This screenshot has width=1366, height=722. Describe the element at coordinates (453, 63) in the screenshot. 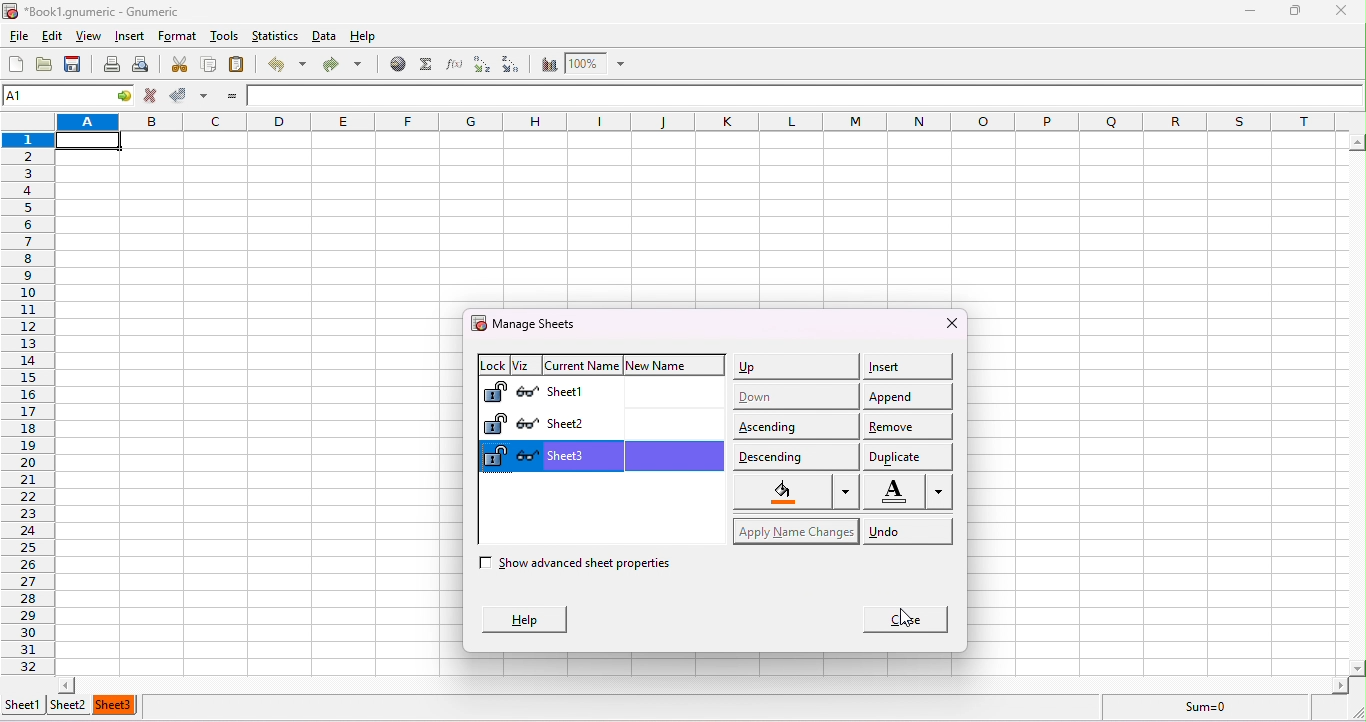

I see `edit a function in the current cell` at that location.